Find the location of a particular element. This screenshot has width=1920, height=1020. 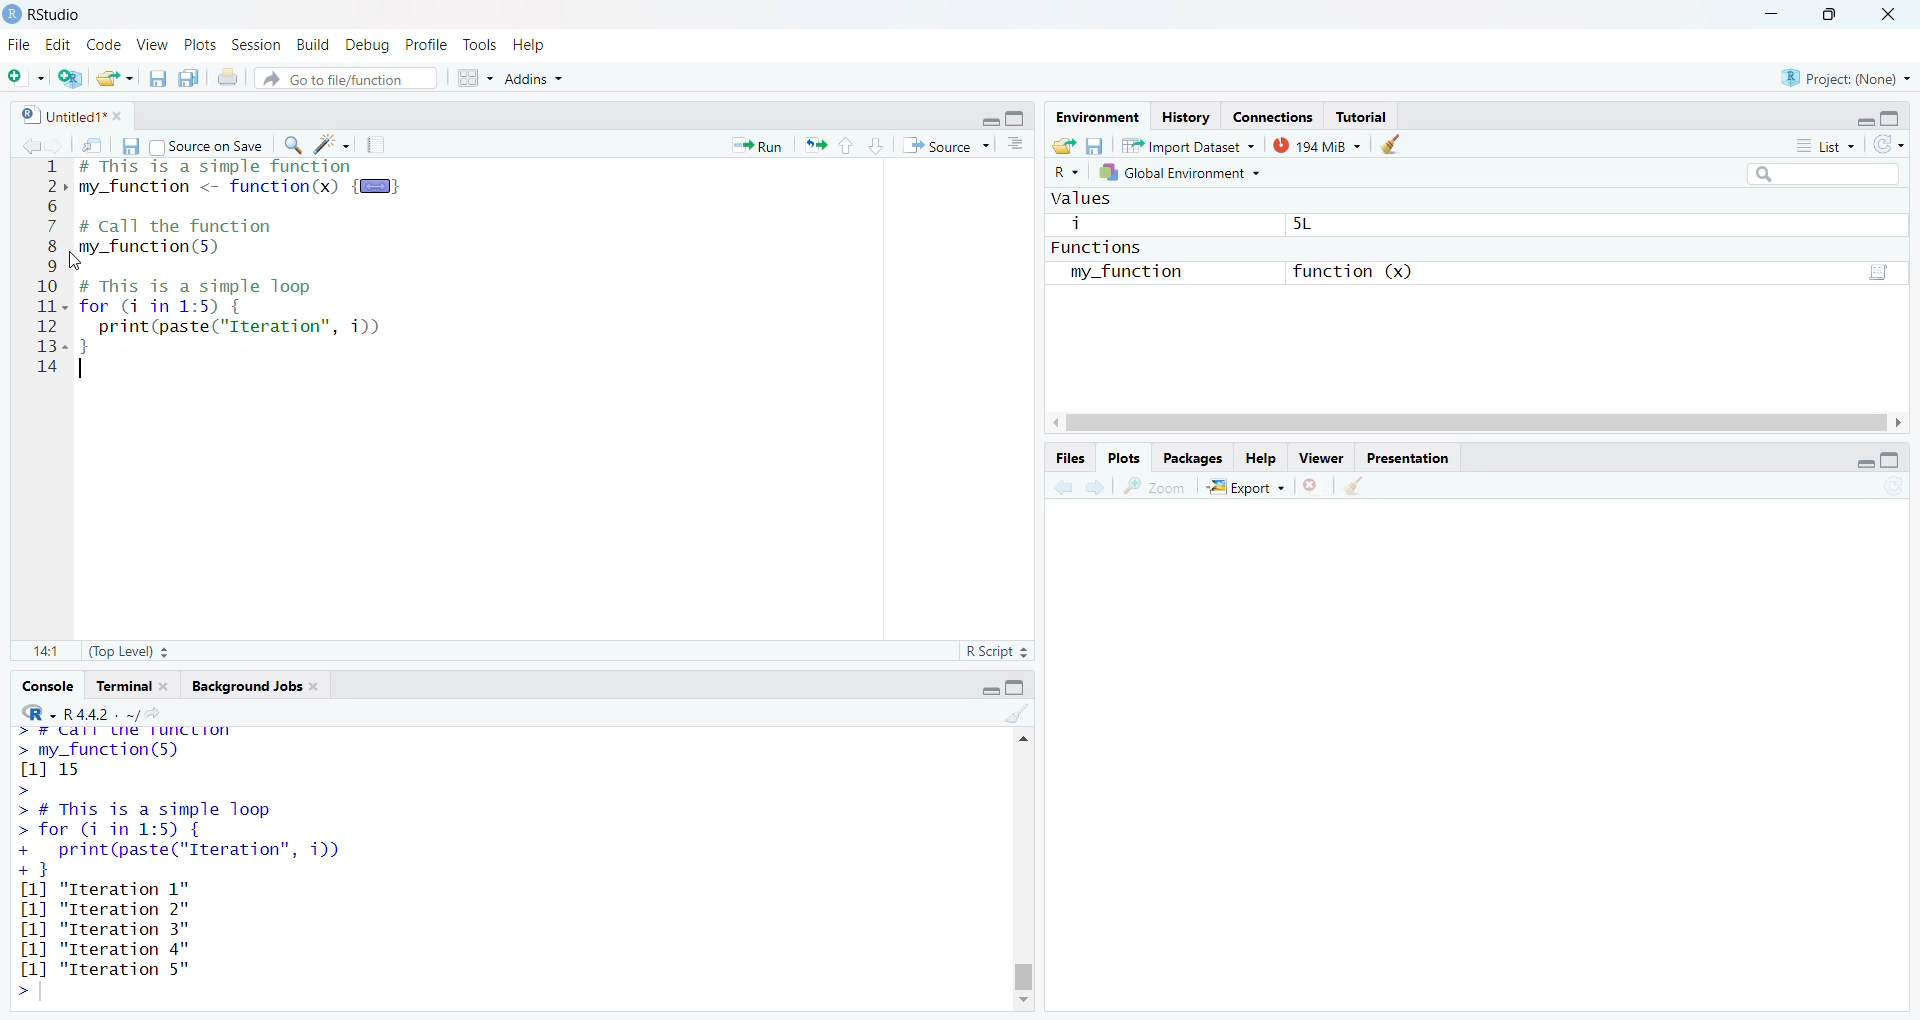

14:1 is located at coordinates (45, 653).